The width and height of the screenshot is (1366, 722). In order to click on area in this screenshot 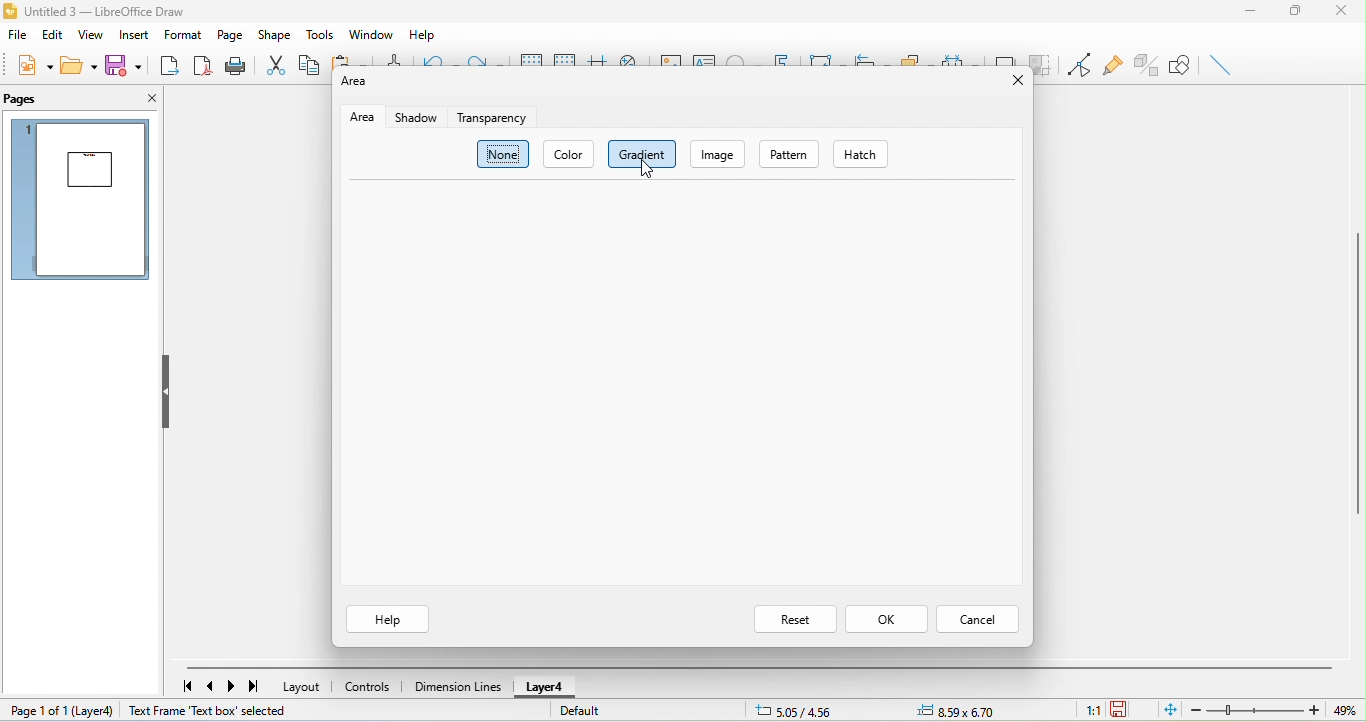, I will do `click(362, 116)`.